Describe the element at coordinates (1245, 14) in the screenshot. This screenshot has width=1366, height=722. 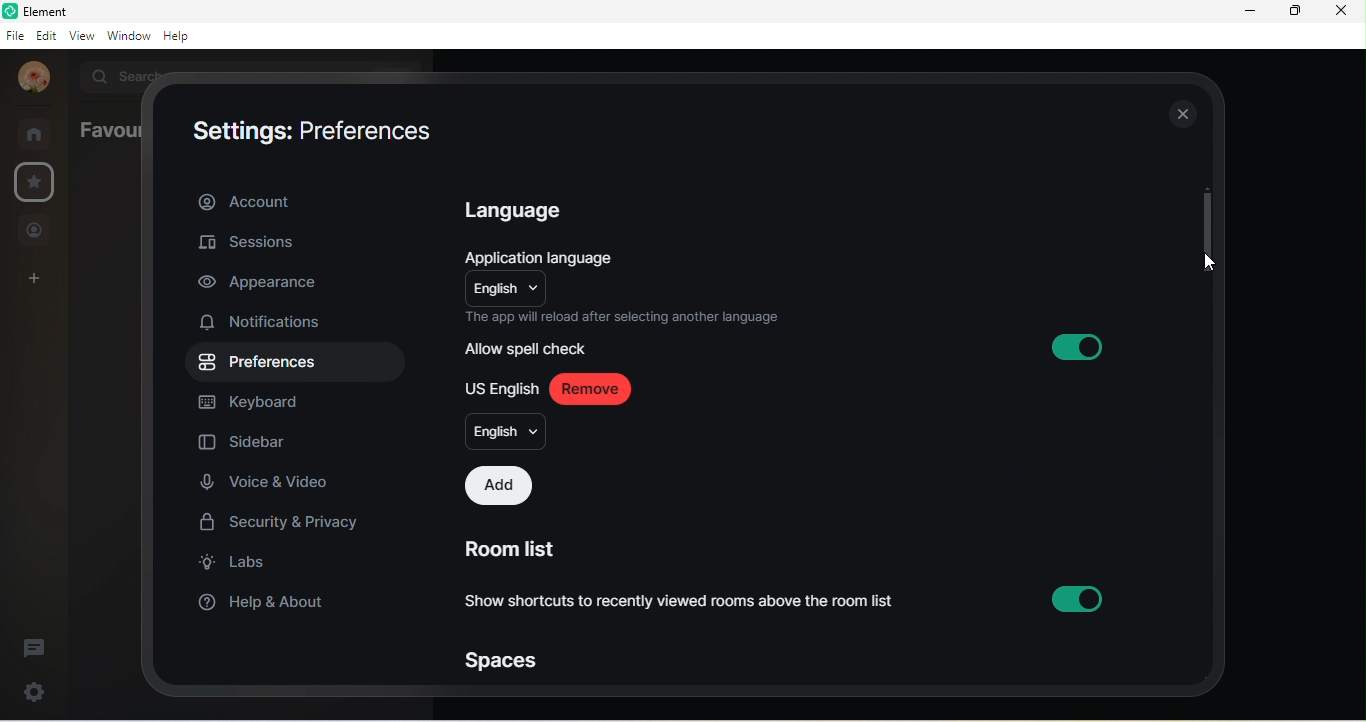
I see `minimize` at that location.